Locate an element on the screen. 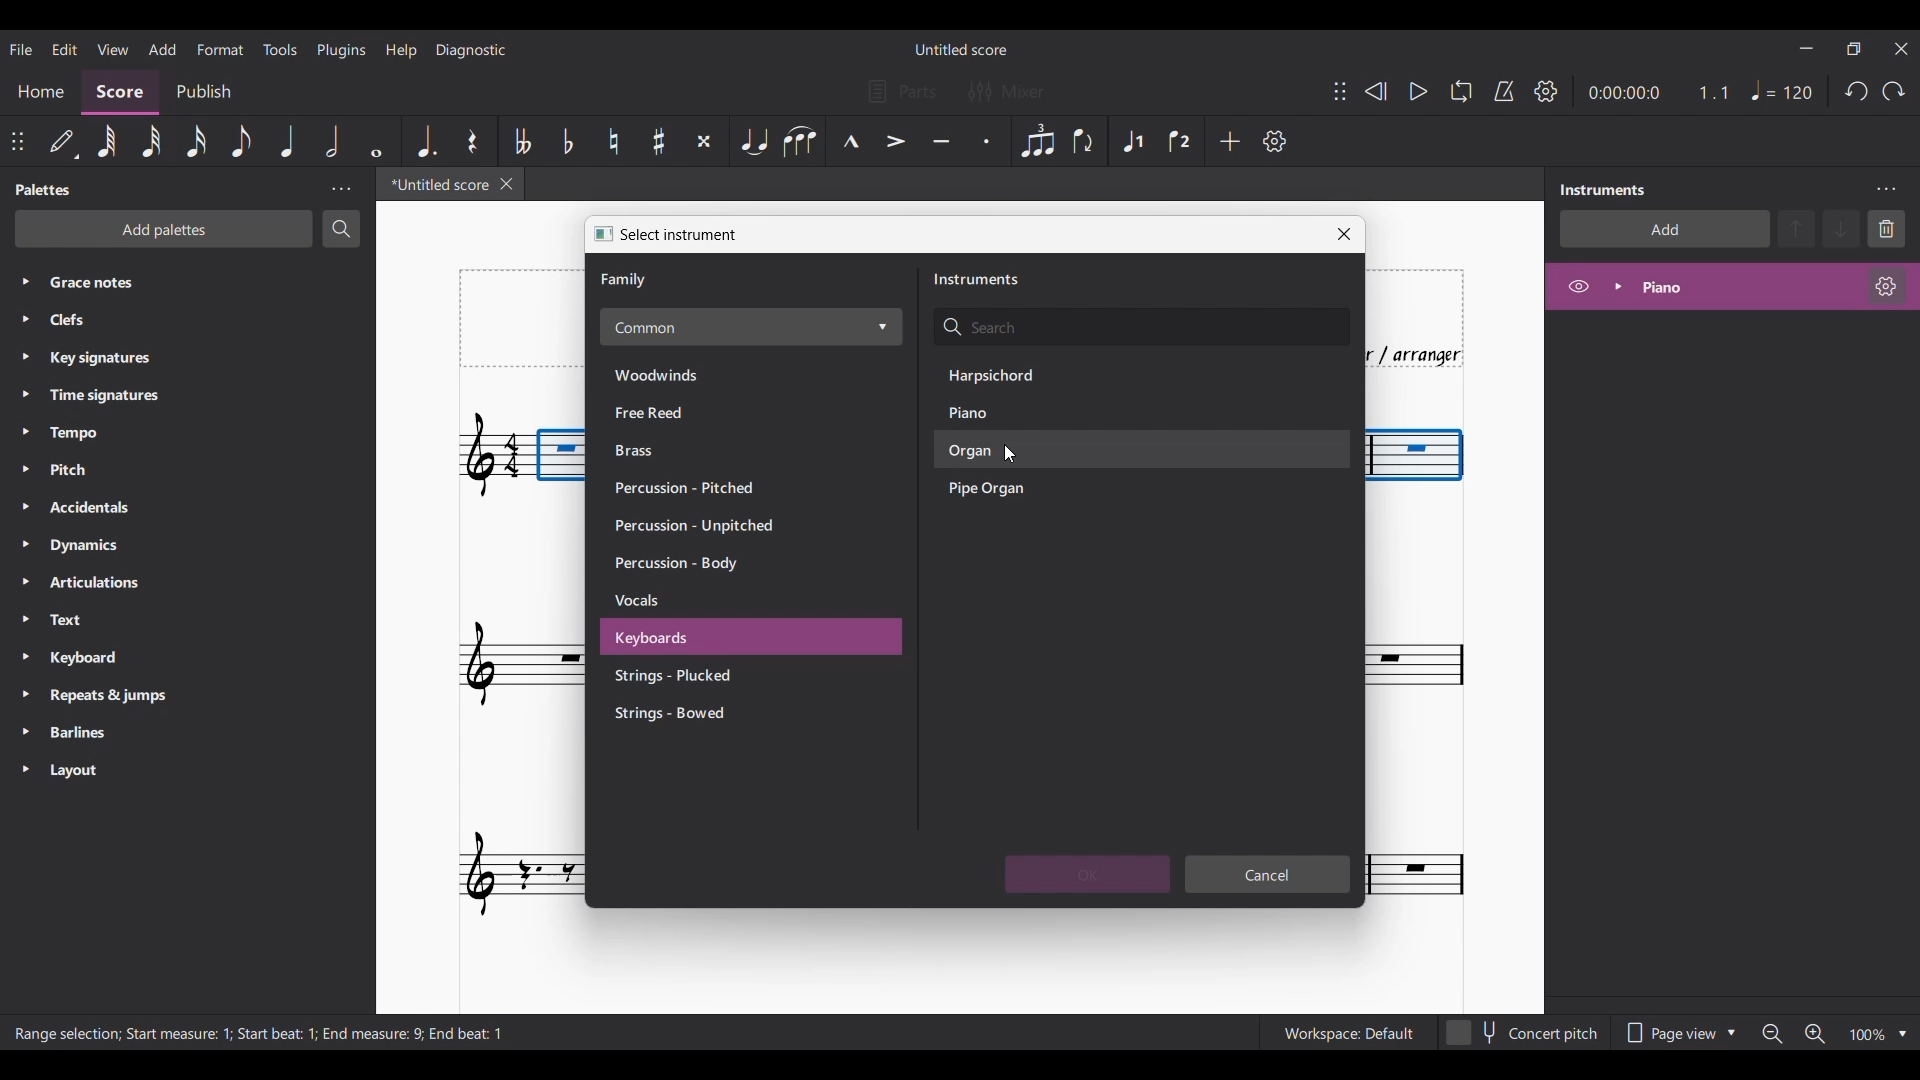 This screenshot has height=1080, width=1920. Zoom factor is located at coordinates (1868, 1035).